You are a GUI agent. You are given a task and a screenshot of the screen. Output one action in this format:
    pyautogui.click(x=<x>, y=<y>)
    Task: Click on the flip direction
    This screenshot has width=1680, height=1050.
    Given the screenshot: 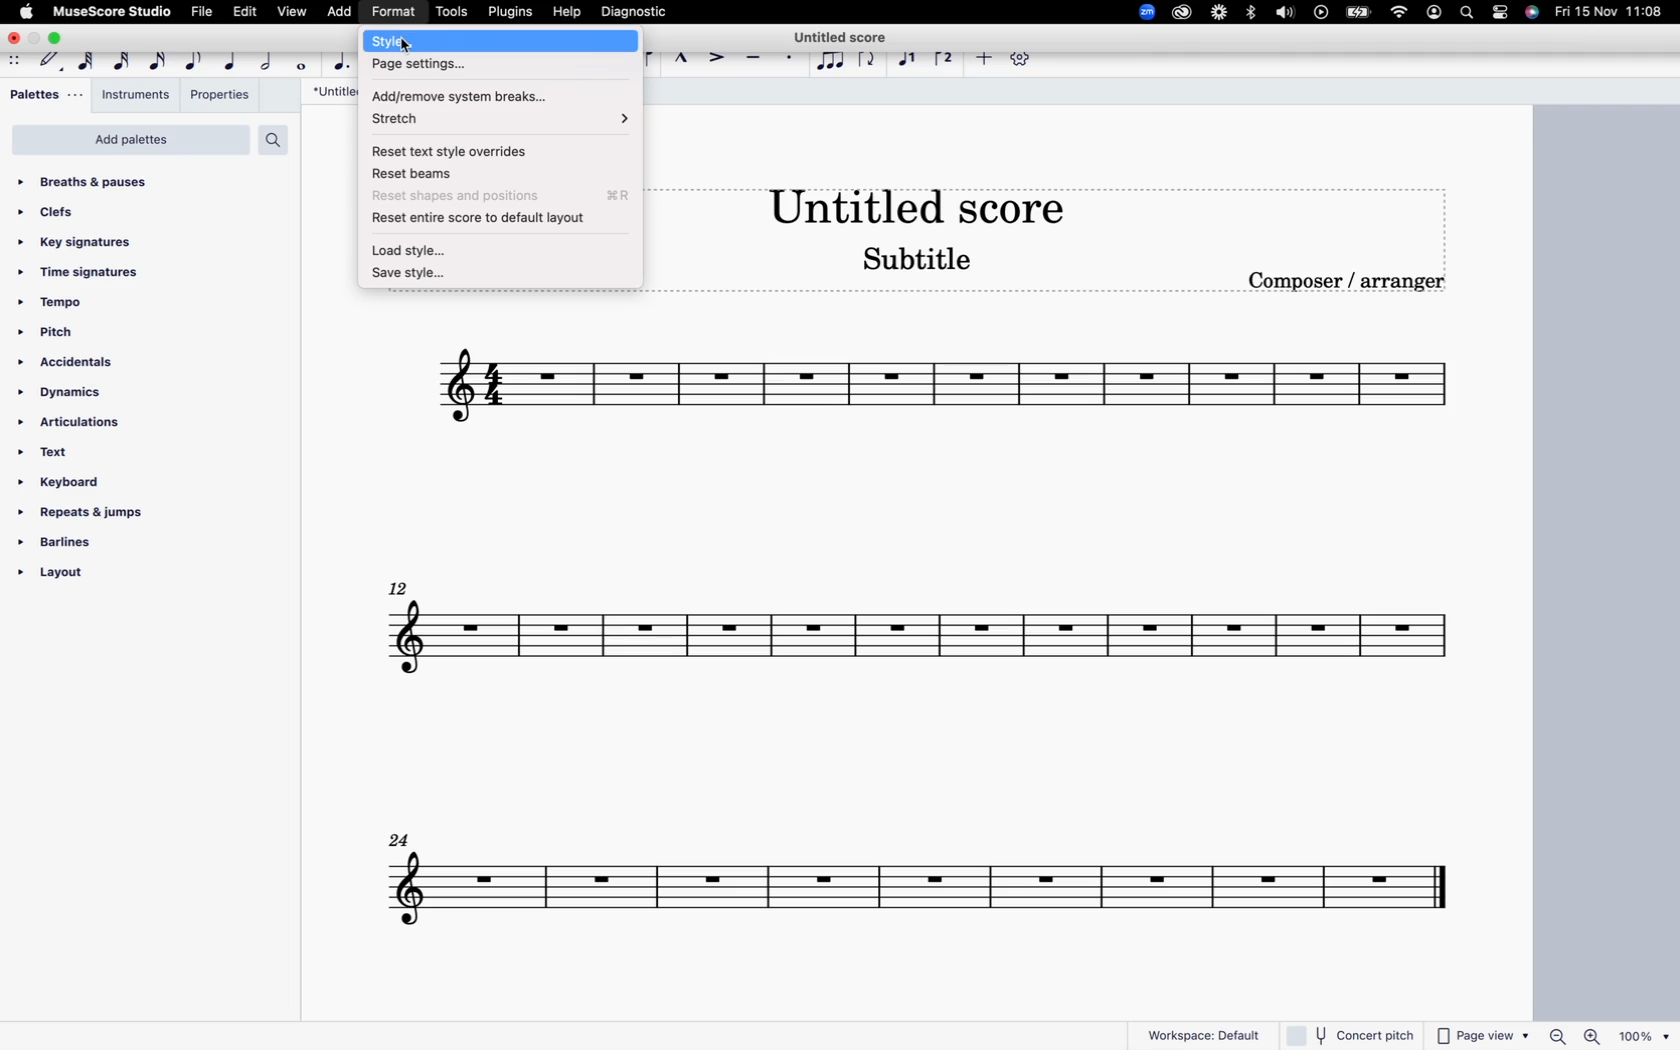 What is the action you would take?
    pyautogui.click(x=869, y=64)
    